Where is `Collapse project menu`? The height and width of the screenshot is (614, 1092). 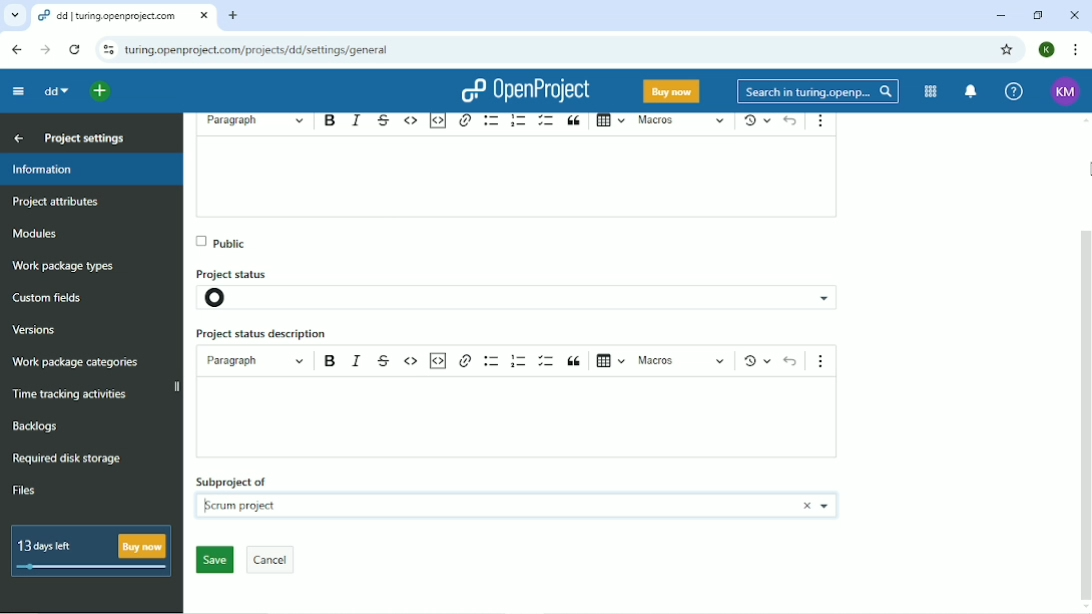
Collapse project menu is located at coordinates (19, 92).